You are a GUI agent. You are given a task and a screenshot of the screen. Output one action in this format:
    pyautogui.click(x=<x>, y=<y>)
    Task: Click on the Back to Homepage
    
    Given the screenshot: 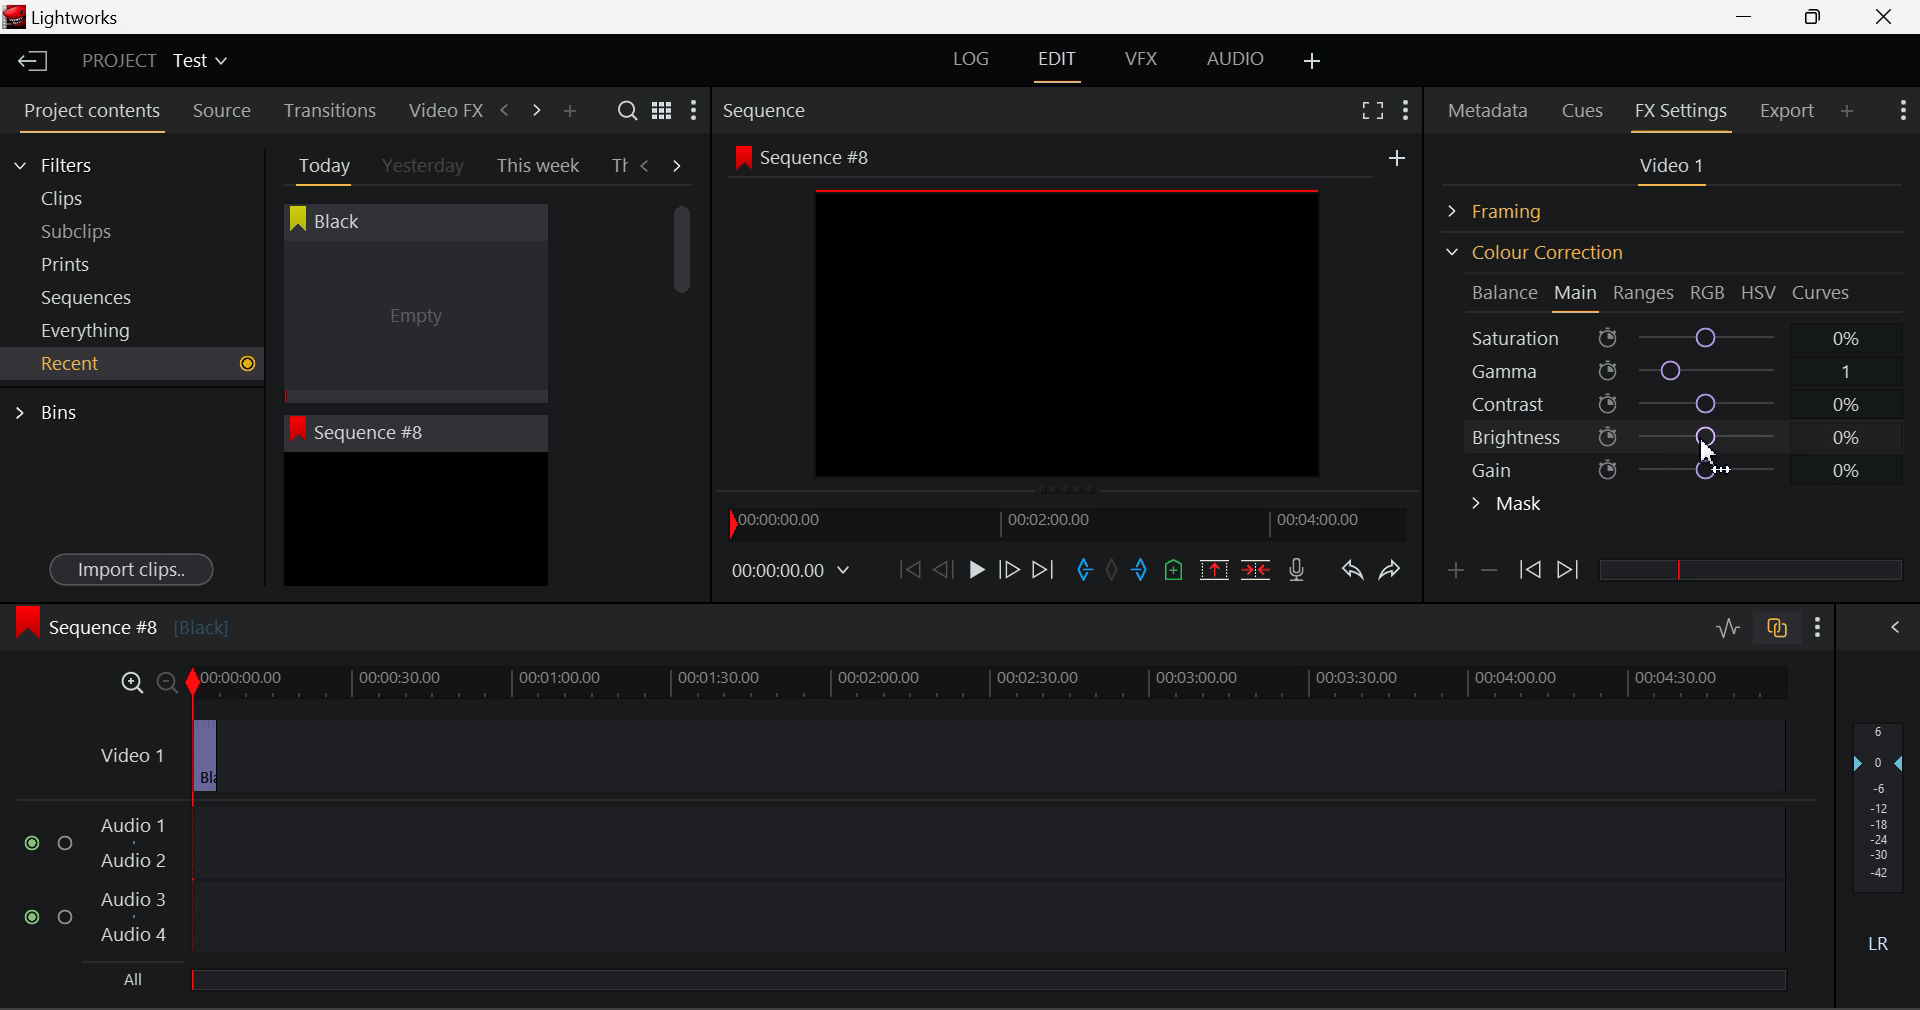 What is the action you would take?
    pyautogui.click(x=26, y=62)
    